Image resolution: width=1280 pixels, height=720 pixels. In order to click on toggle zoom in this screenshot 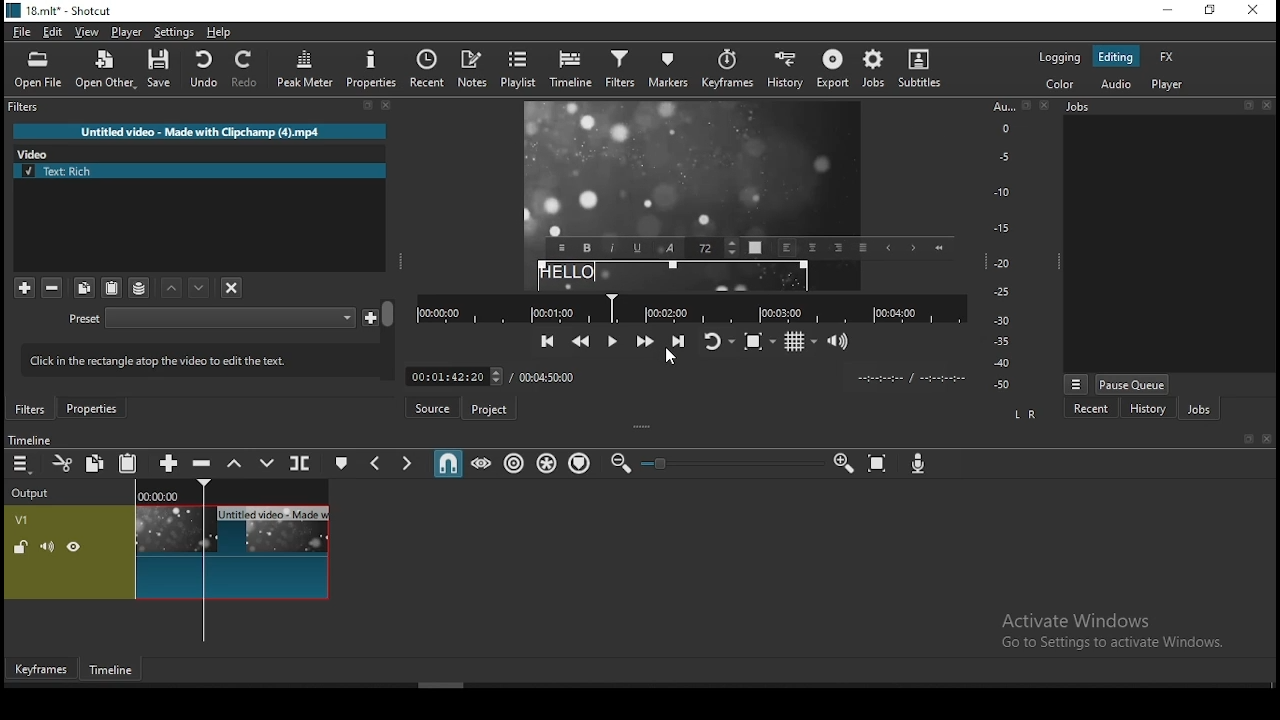, I will do `click(760, 341)`.